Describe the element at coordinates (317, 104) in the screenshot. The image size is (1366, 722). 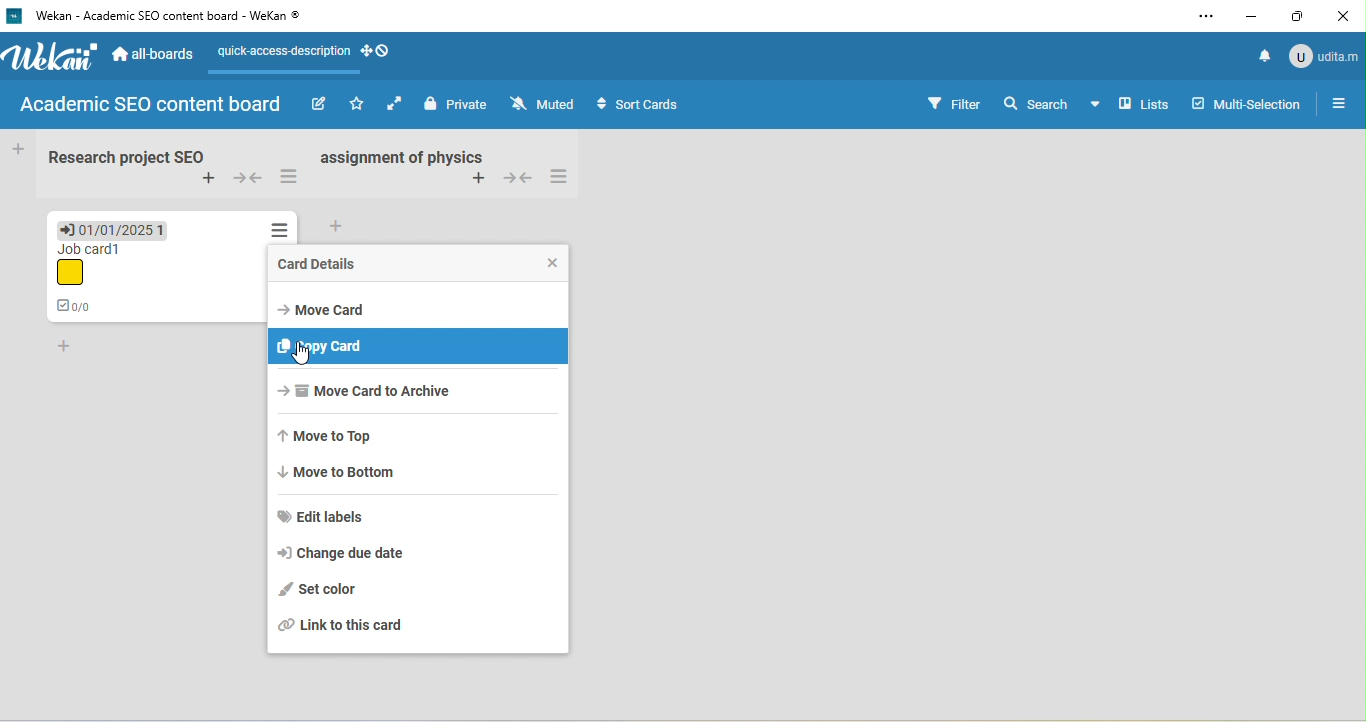
I see `edit` at that location.